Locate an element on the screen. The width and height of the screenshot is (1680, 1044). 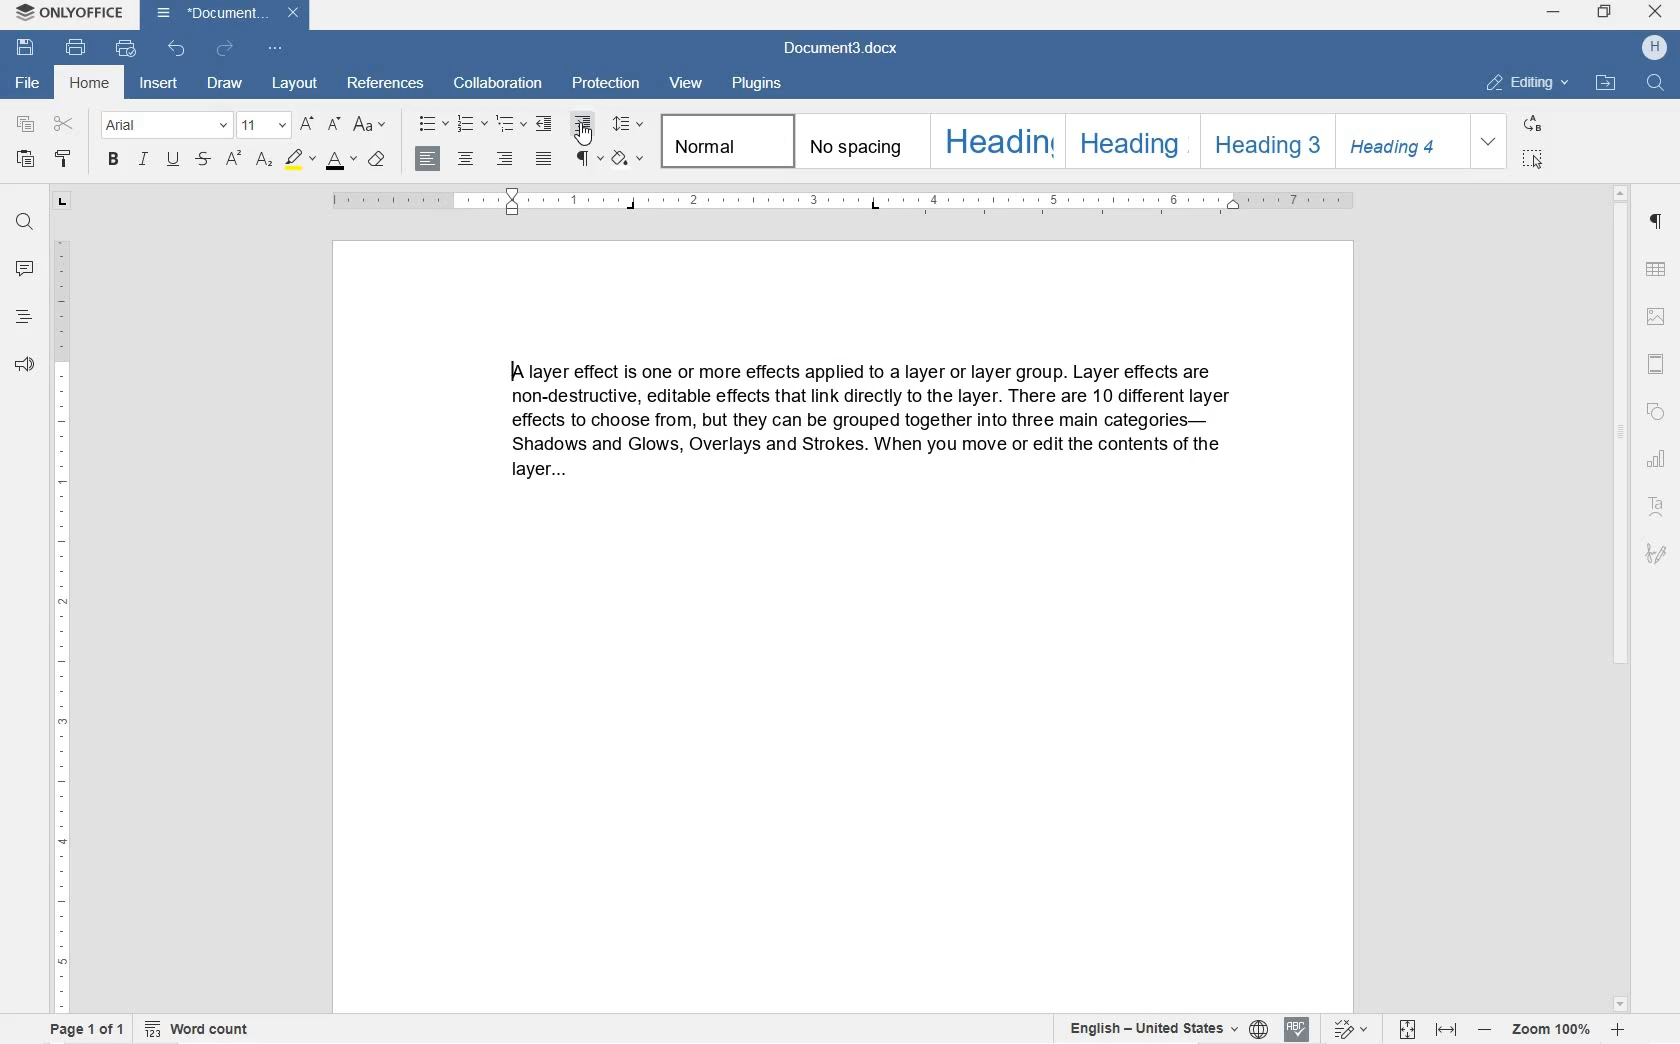
HEADINGS is located at coordinates (24, 318).